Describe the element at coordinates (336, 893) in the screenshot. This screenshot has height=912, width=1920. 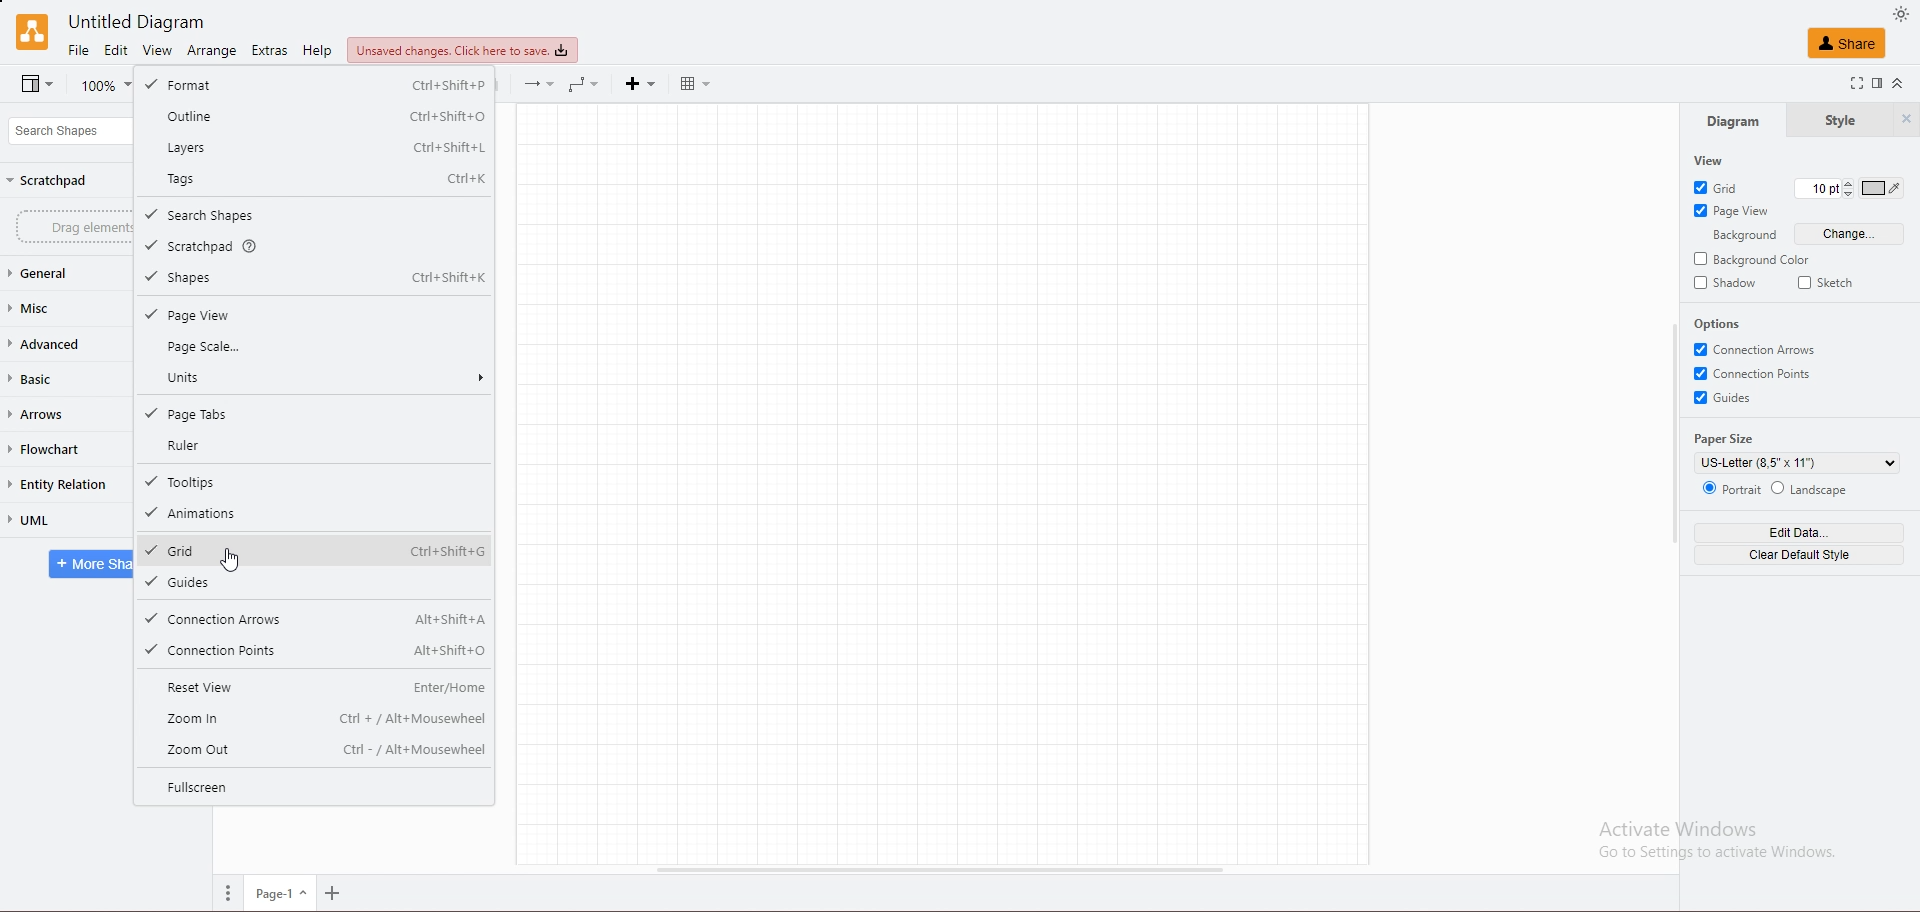
I see `zoom` at that location.